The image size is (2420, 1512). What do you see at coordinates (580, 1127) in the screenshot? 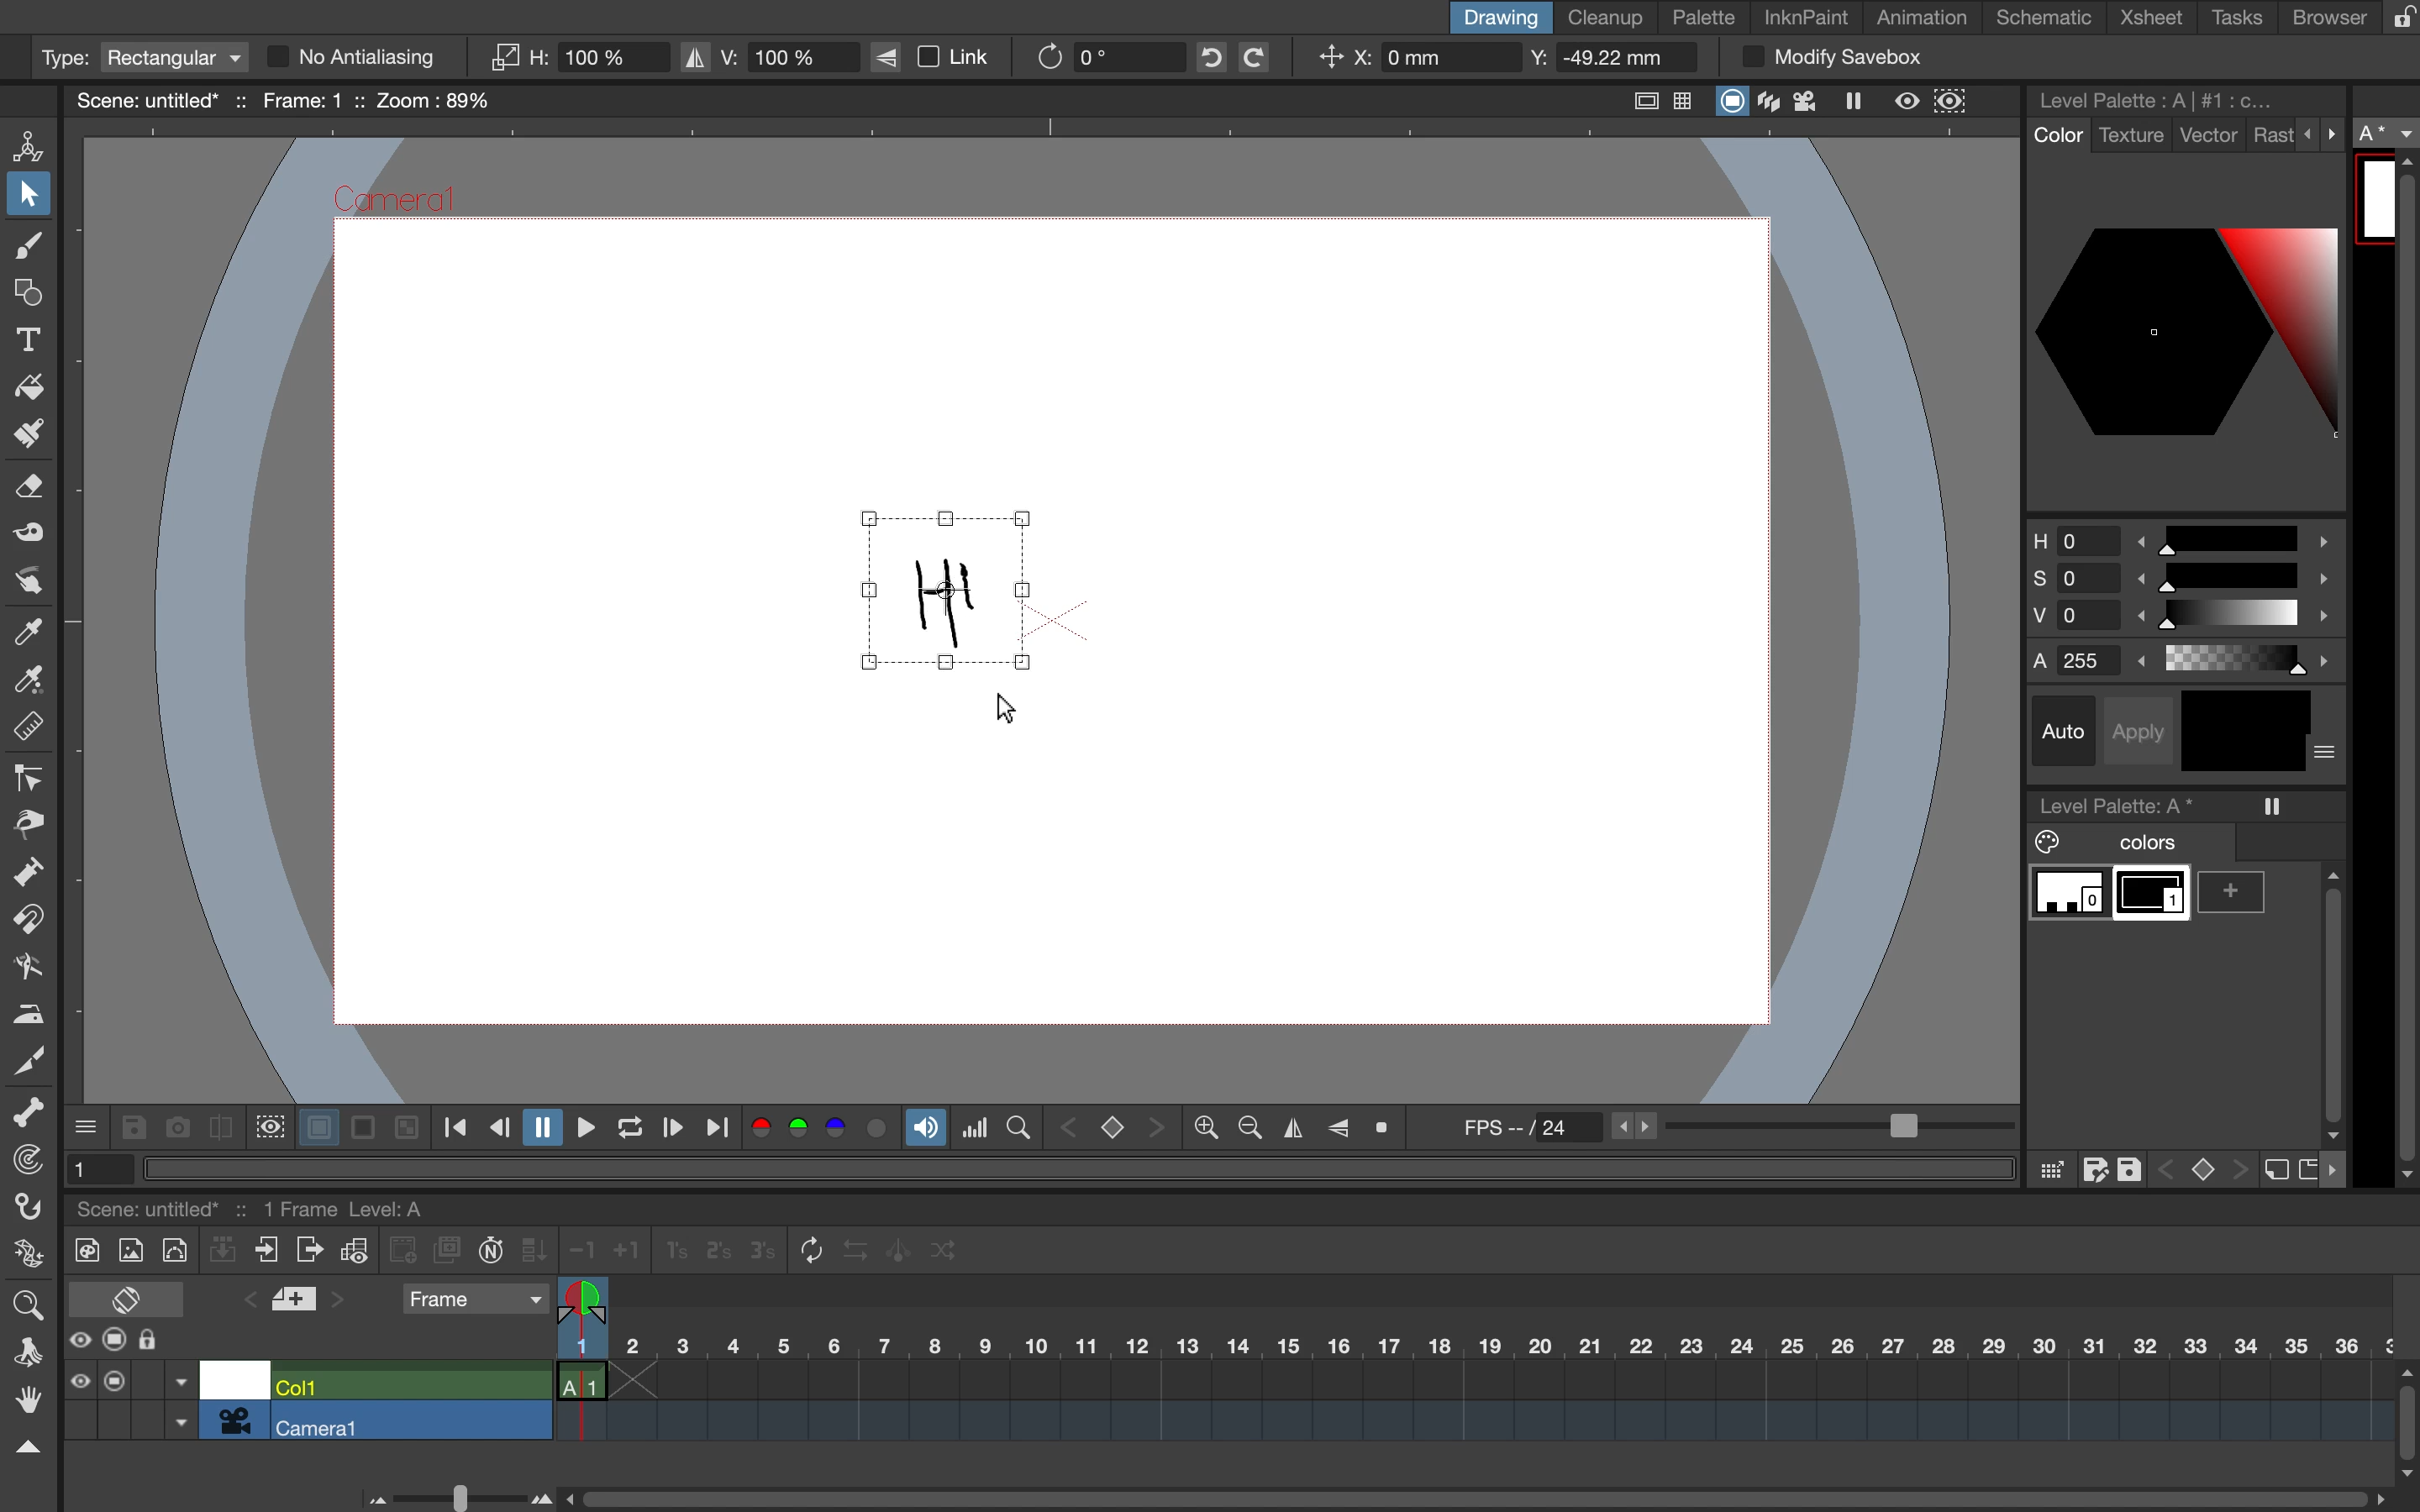
I see `play` at bounding box center [580, 1127].